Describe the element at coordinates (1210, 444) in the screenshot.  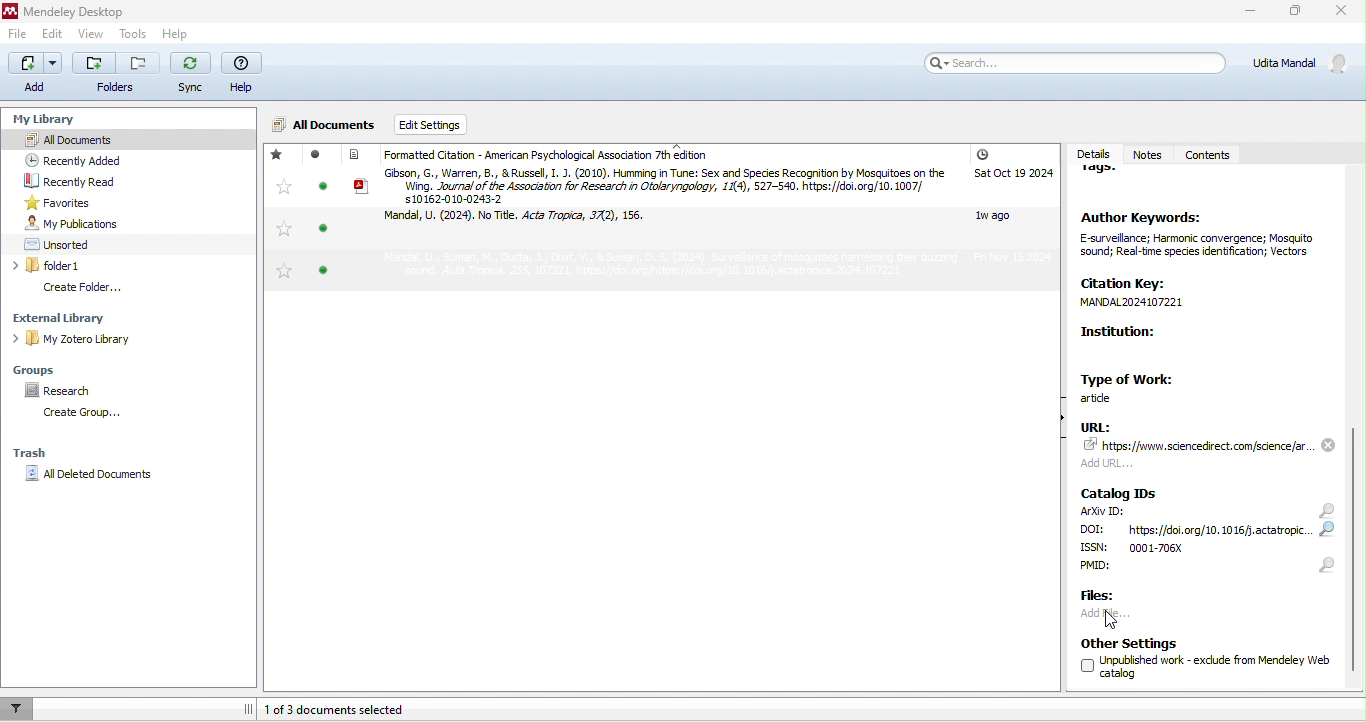
I see `URL` at that location.